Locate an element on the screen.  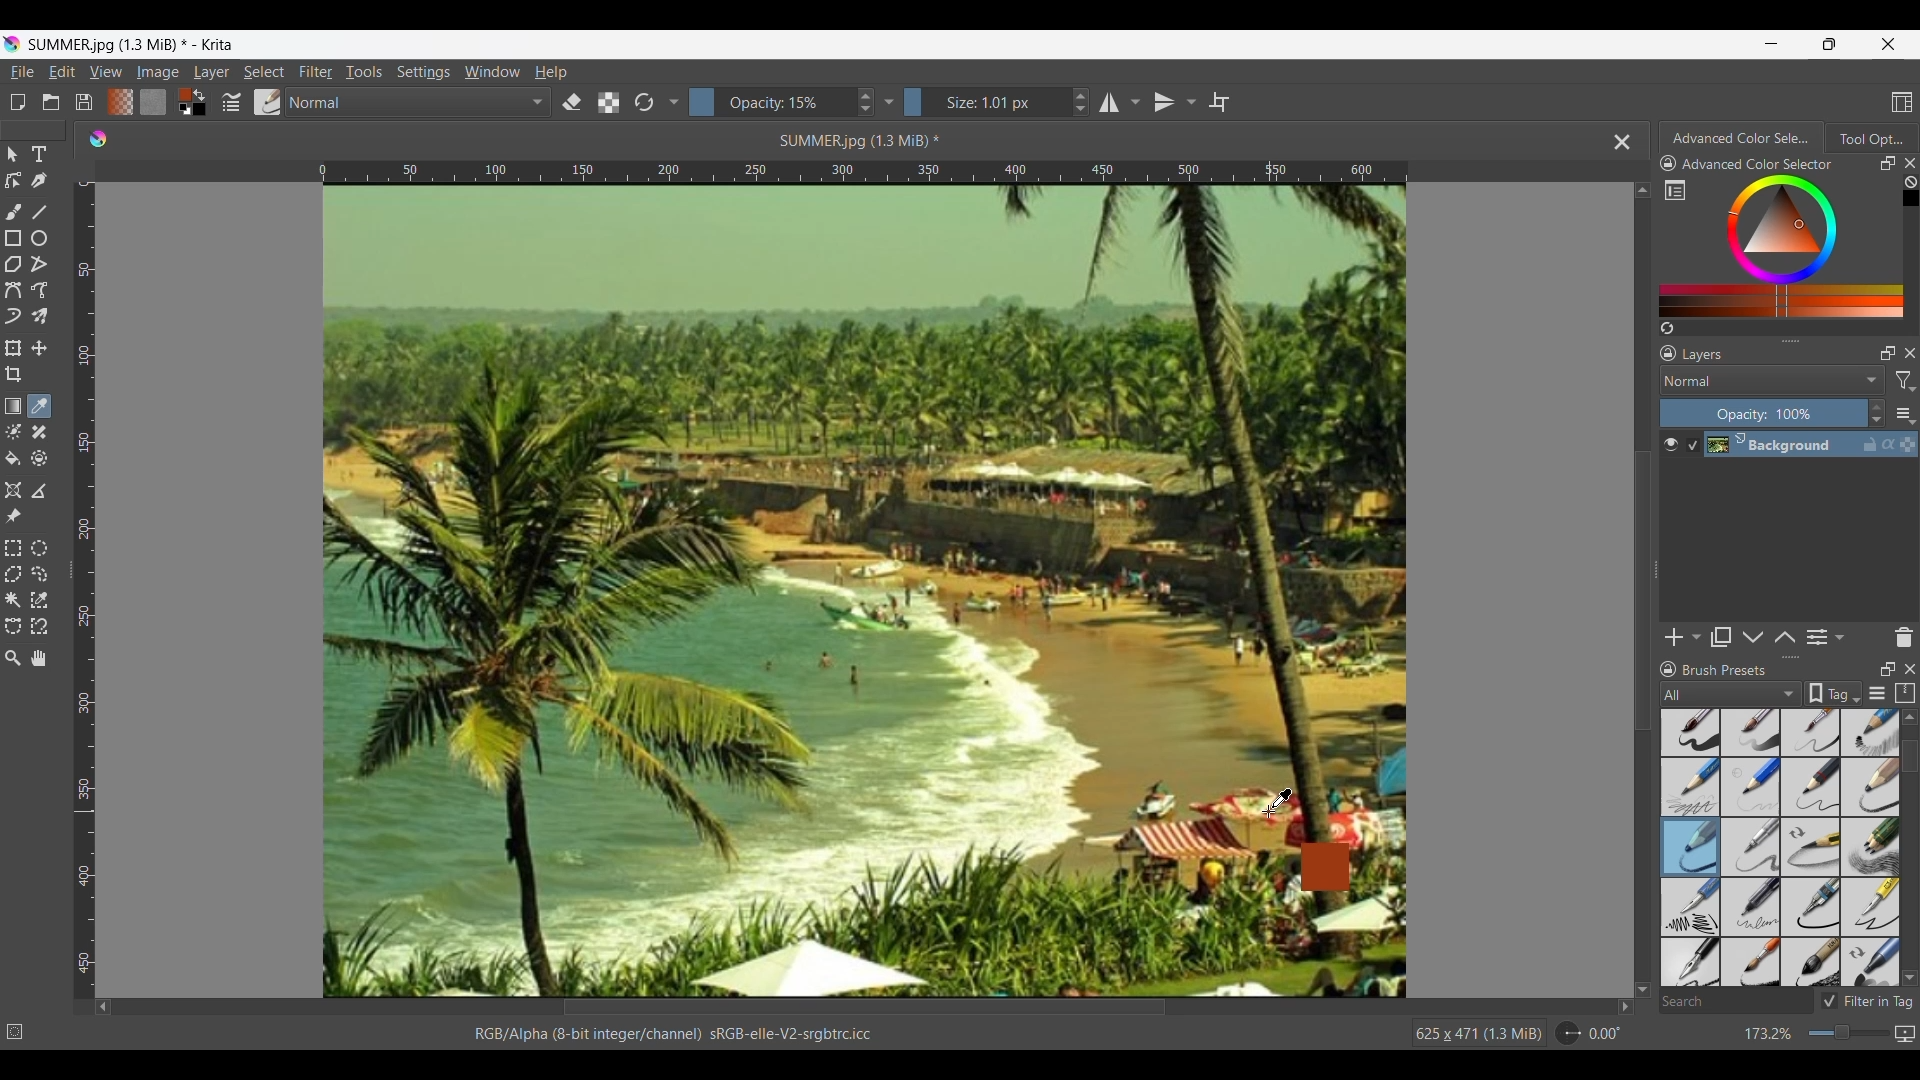
Lock docker is located at coordinates (1667, 354).